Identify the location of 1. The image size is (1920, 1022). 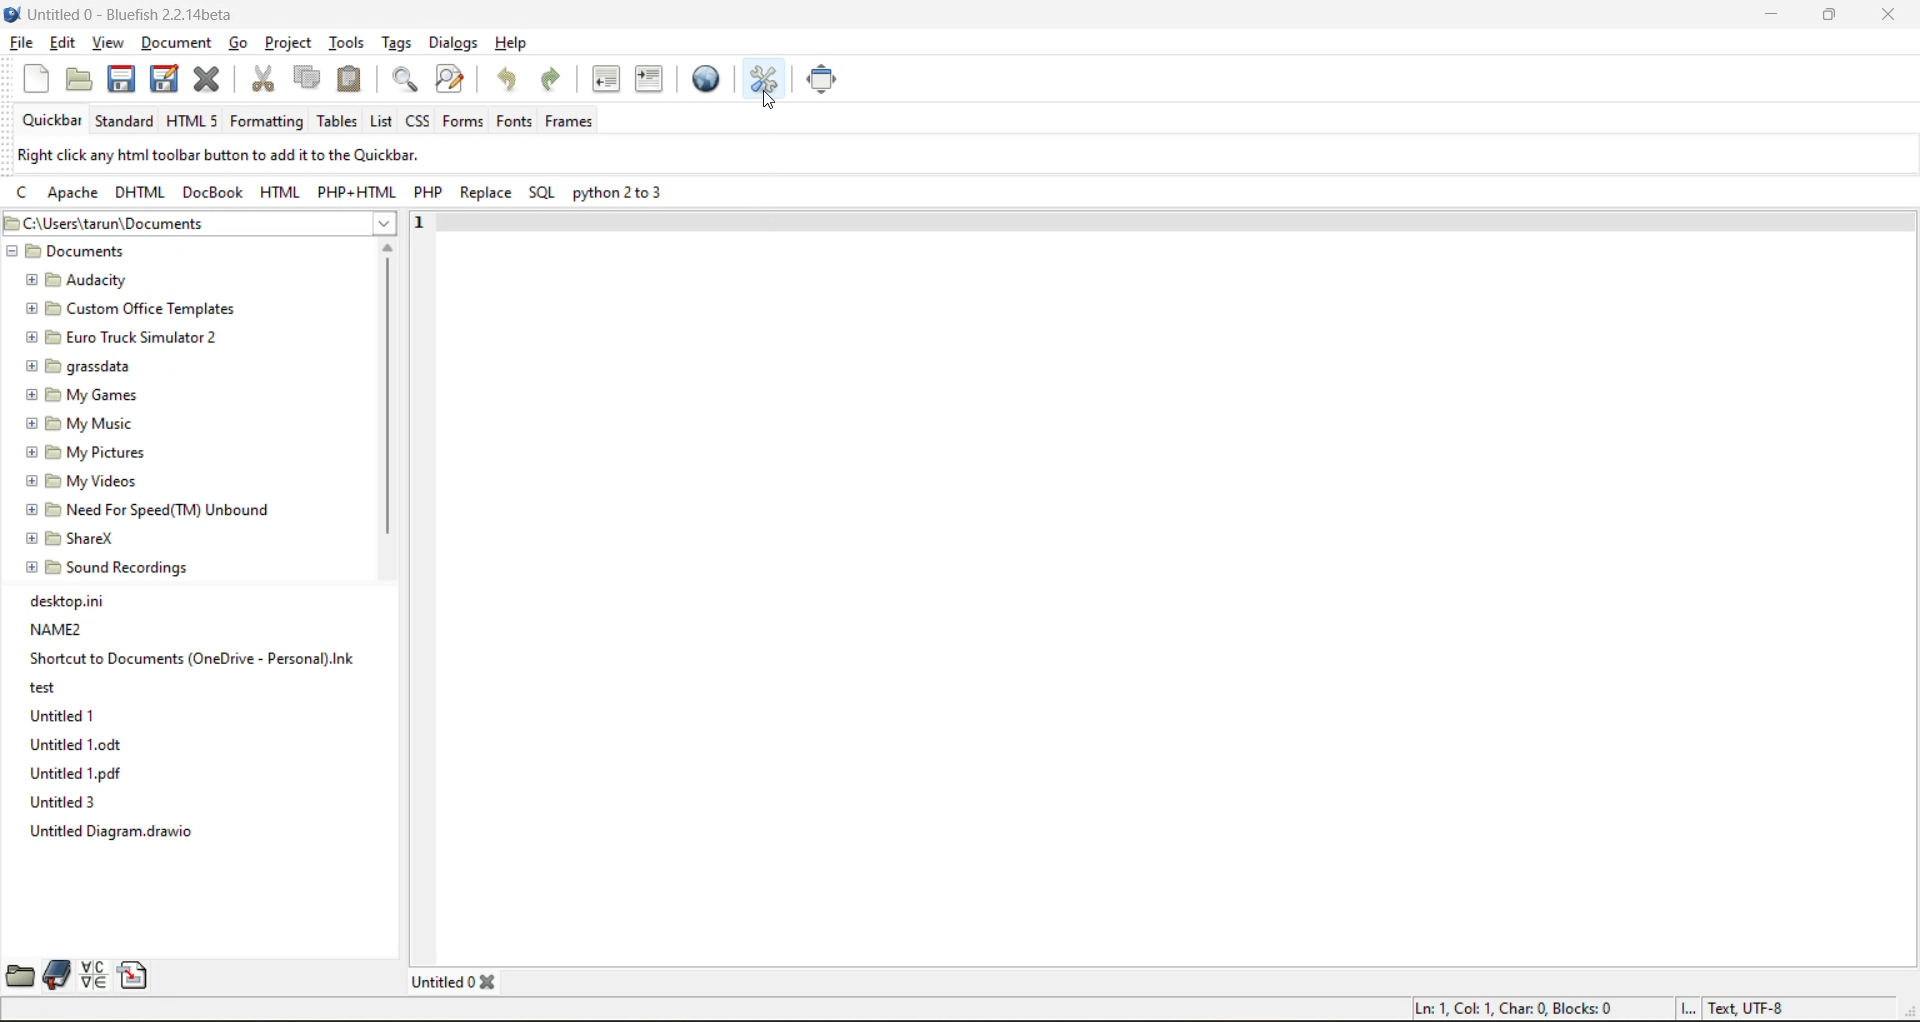
(414, 219).